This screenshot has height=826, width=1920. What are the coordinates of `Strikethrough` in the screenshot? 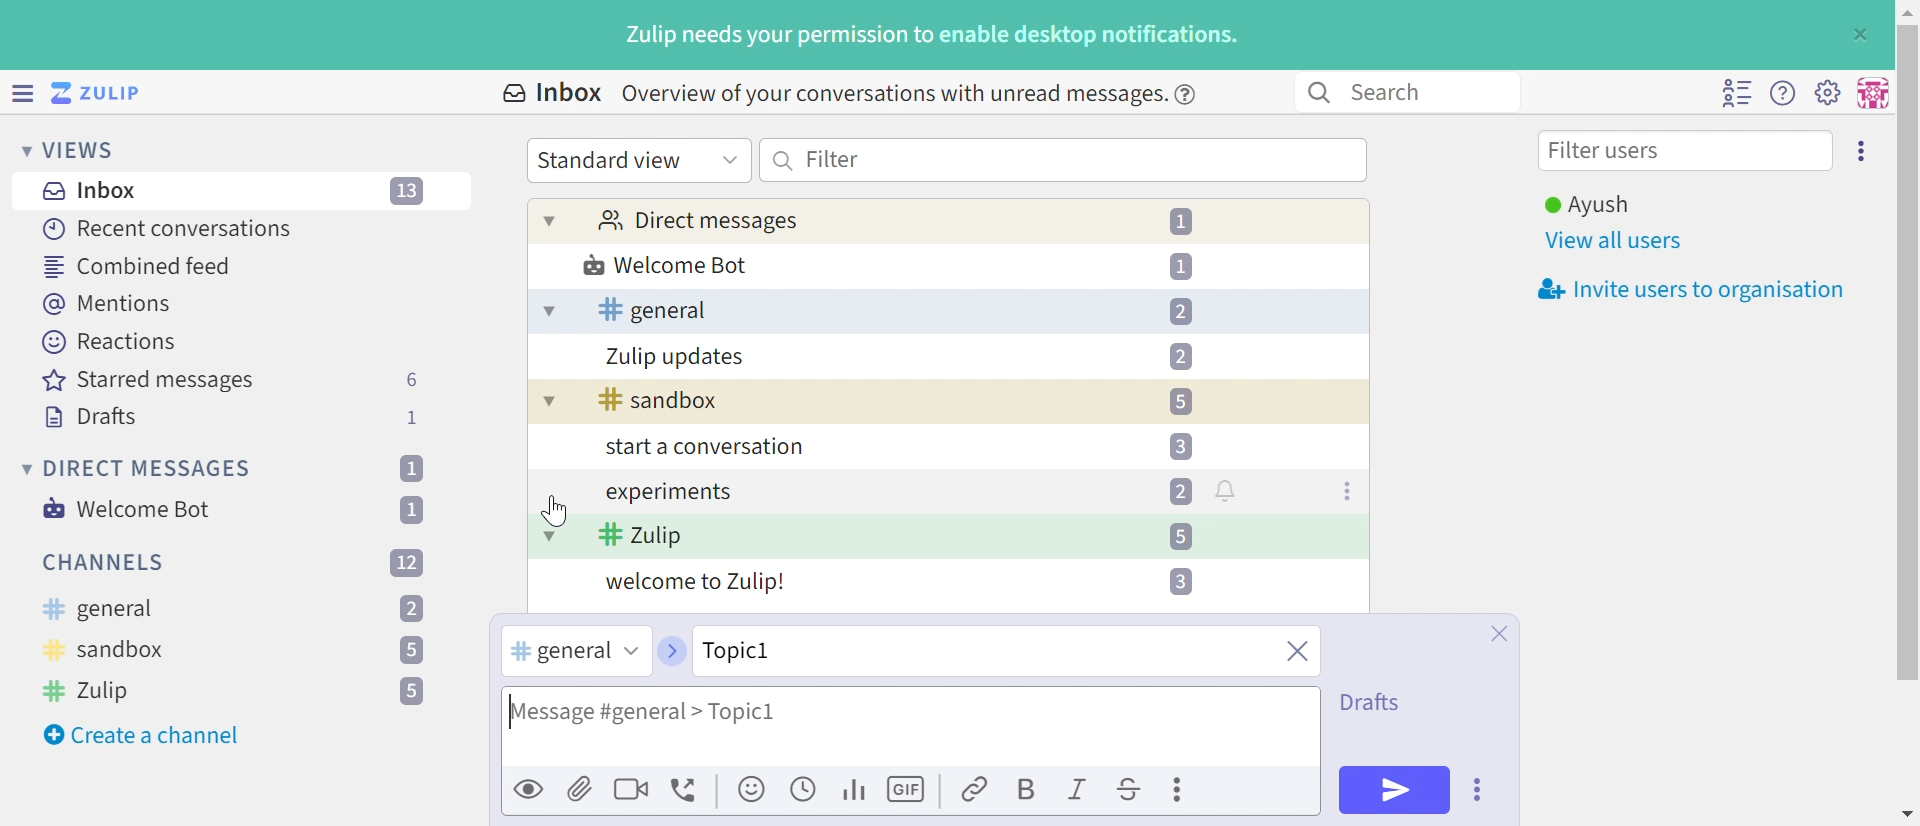 It's located at (1130, 792).